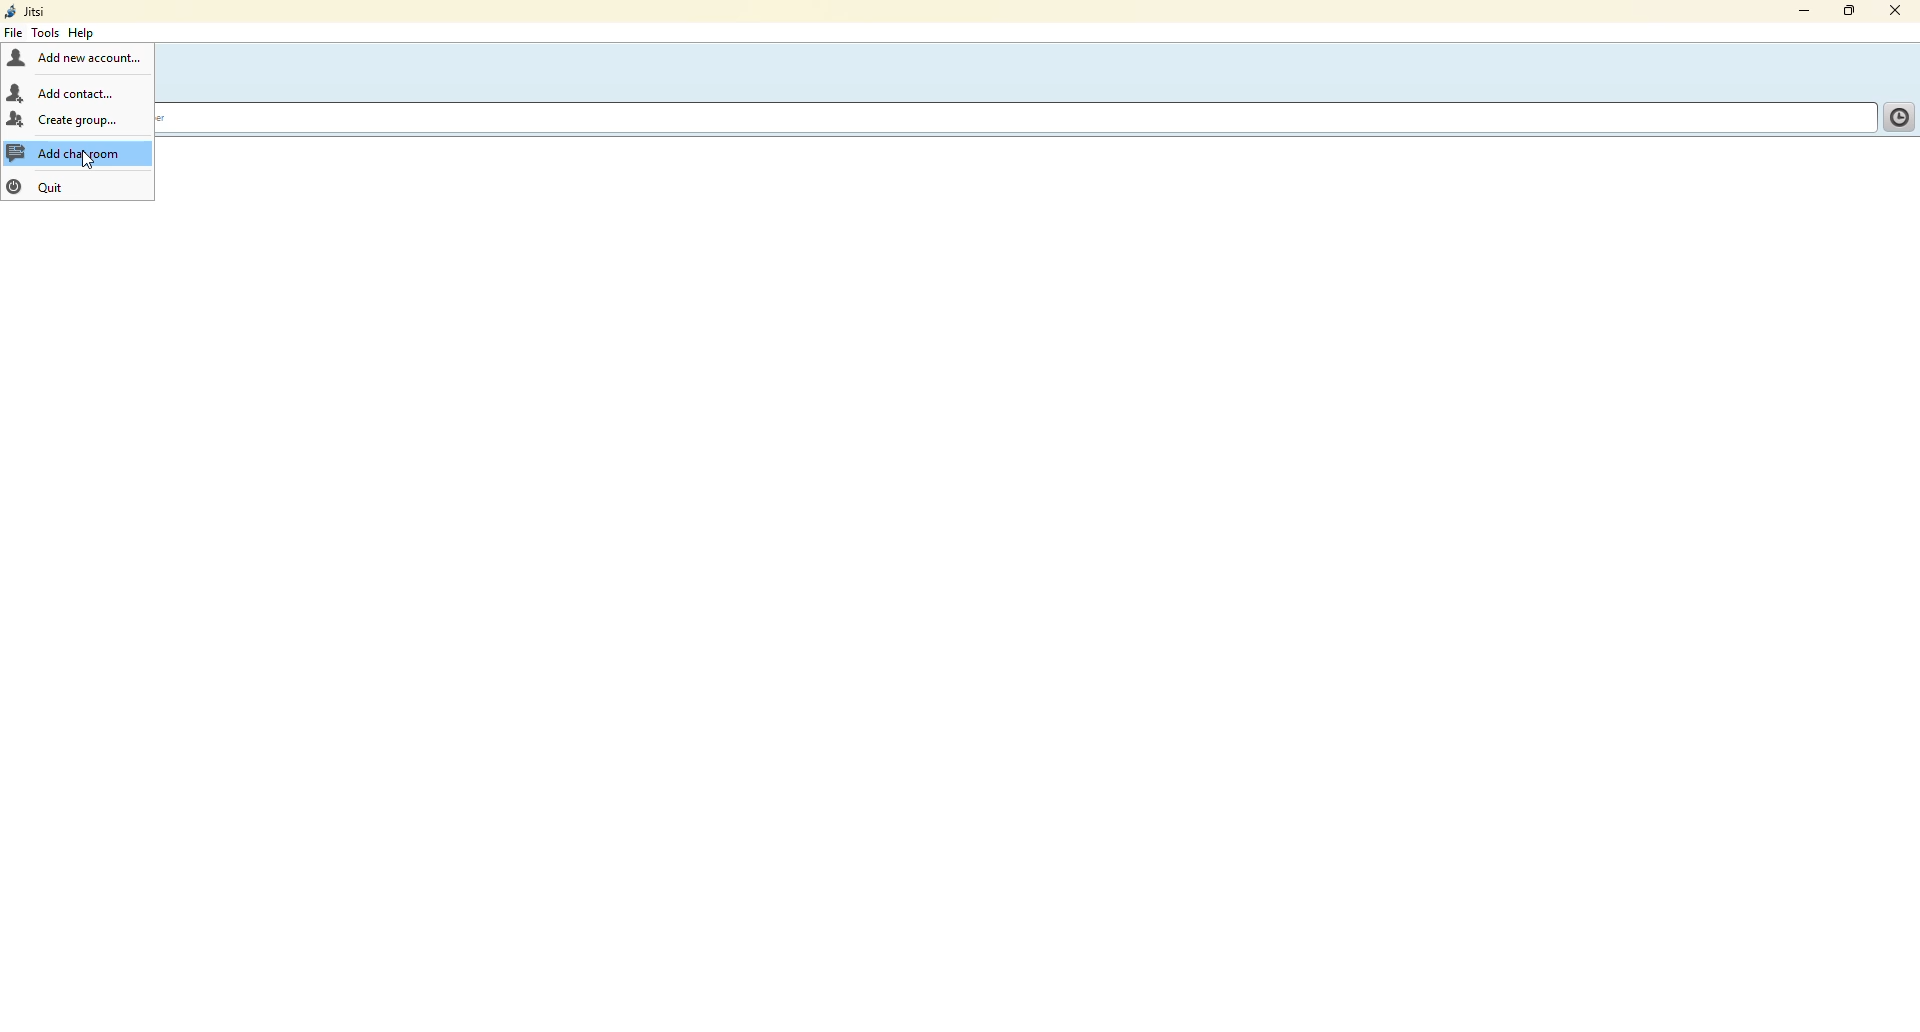  Describe the element at coordinates (64, 92) in the screenshot. I see `add contact` at that location.